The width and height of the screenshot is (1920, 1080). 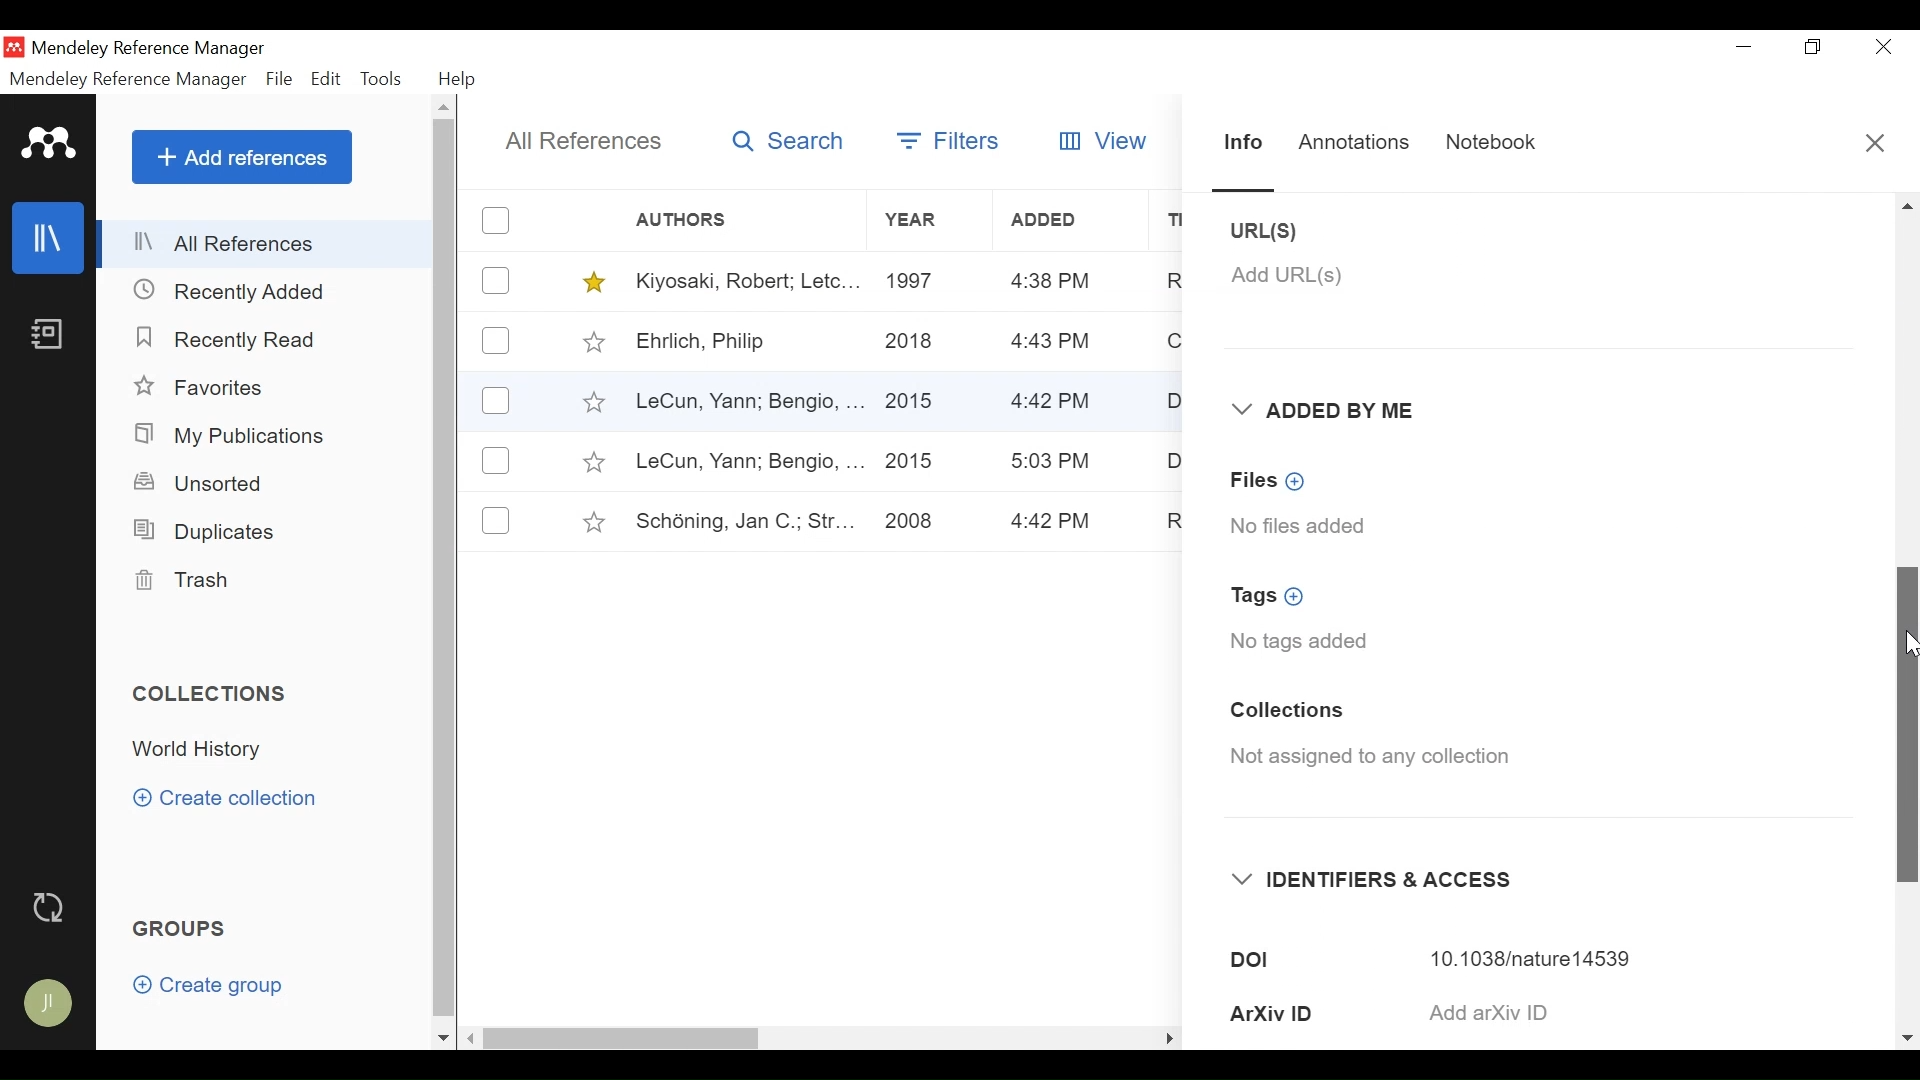 I want to click on All References, so click(x=267, y=243).